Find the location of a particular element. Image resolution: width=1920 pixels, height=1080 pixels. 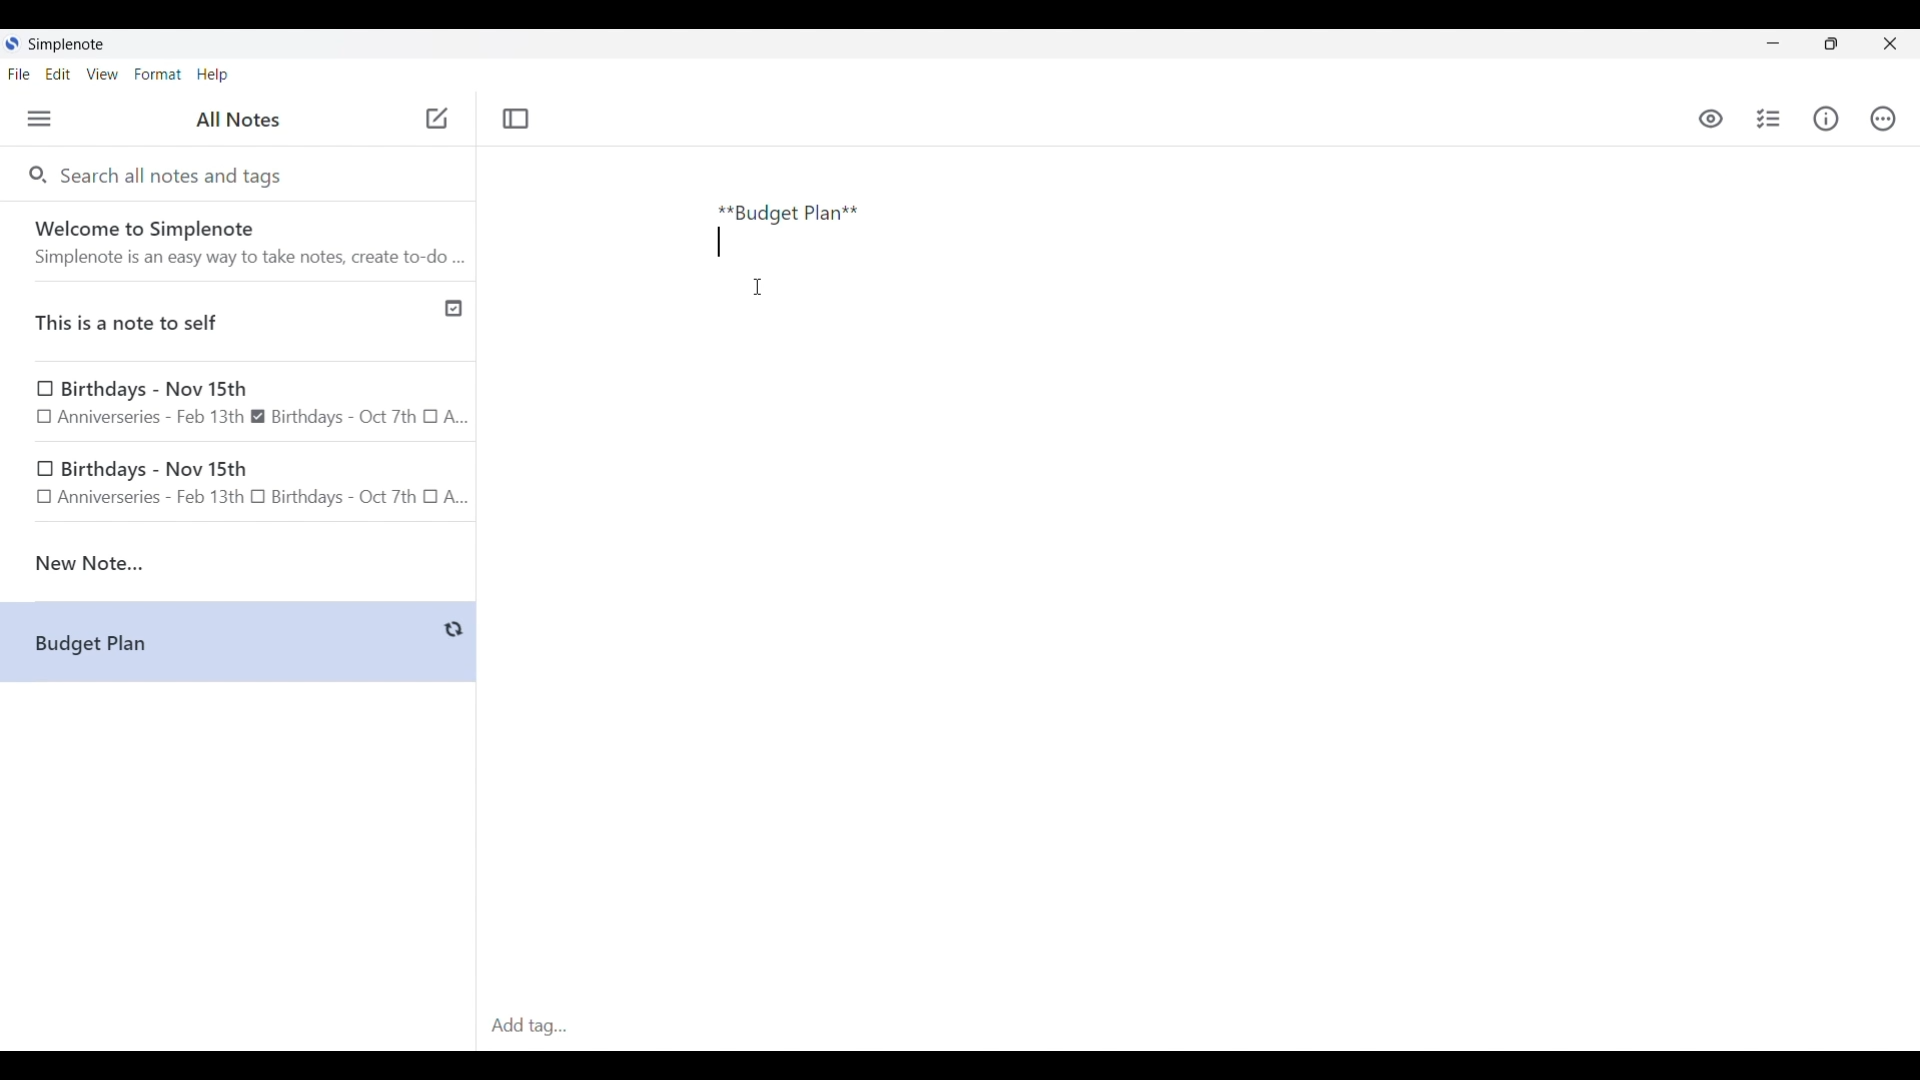

birthday note is located at coordinates (240, 486).